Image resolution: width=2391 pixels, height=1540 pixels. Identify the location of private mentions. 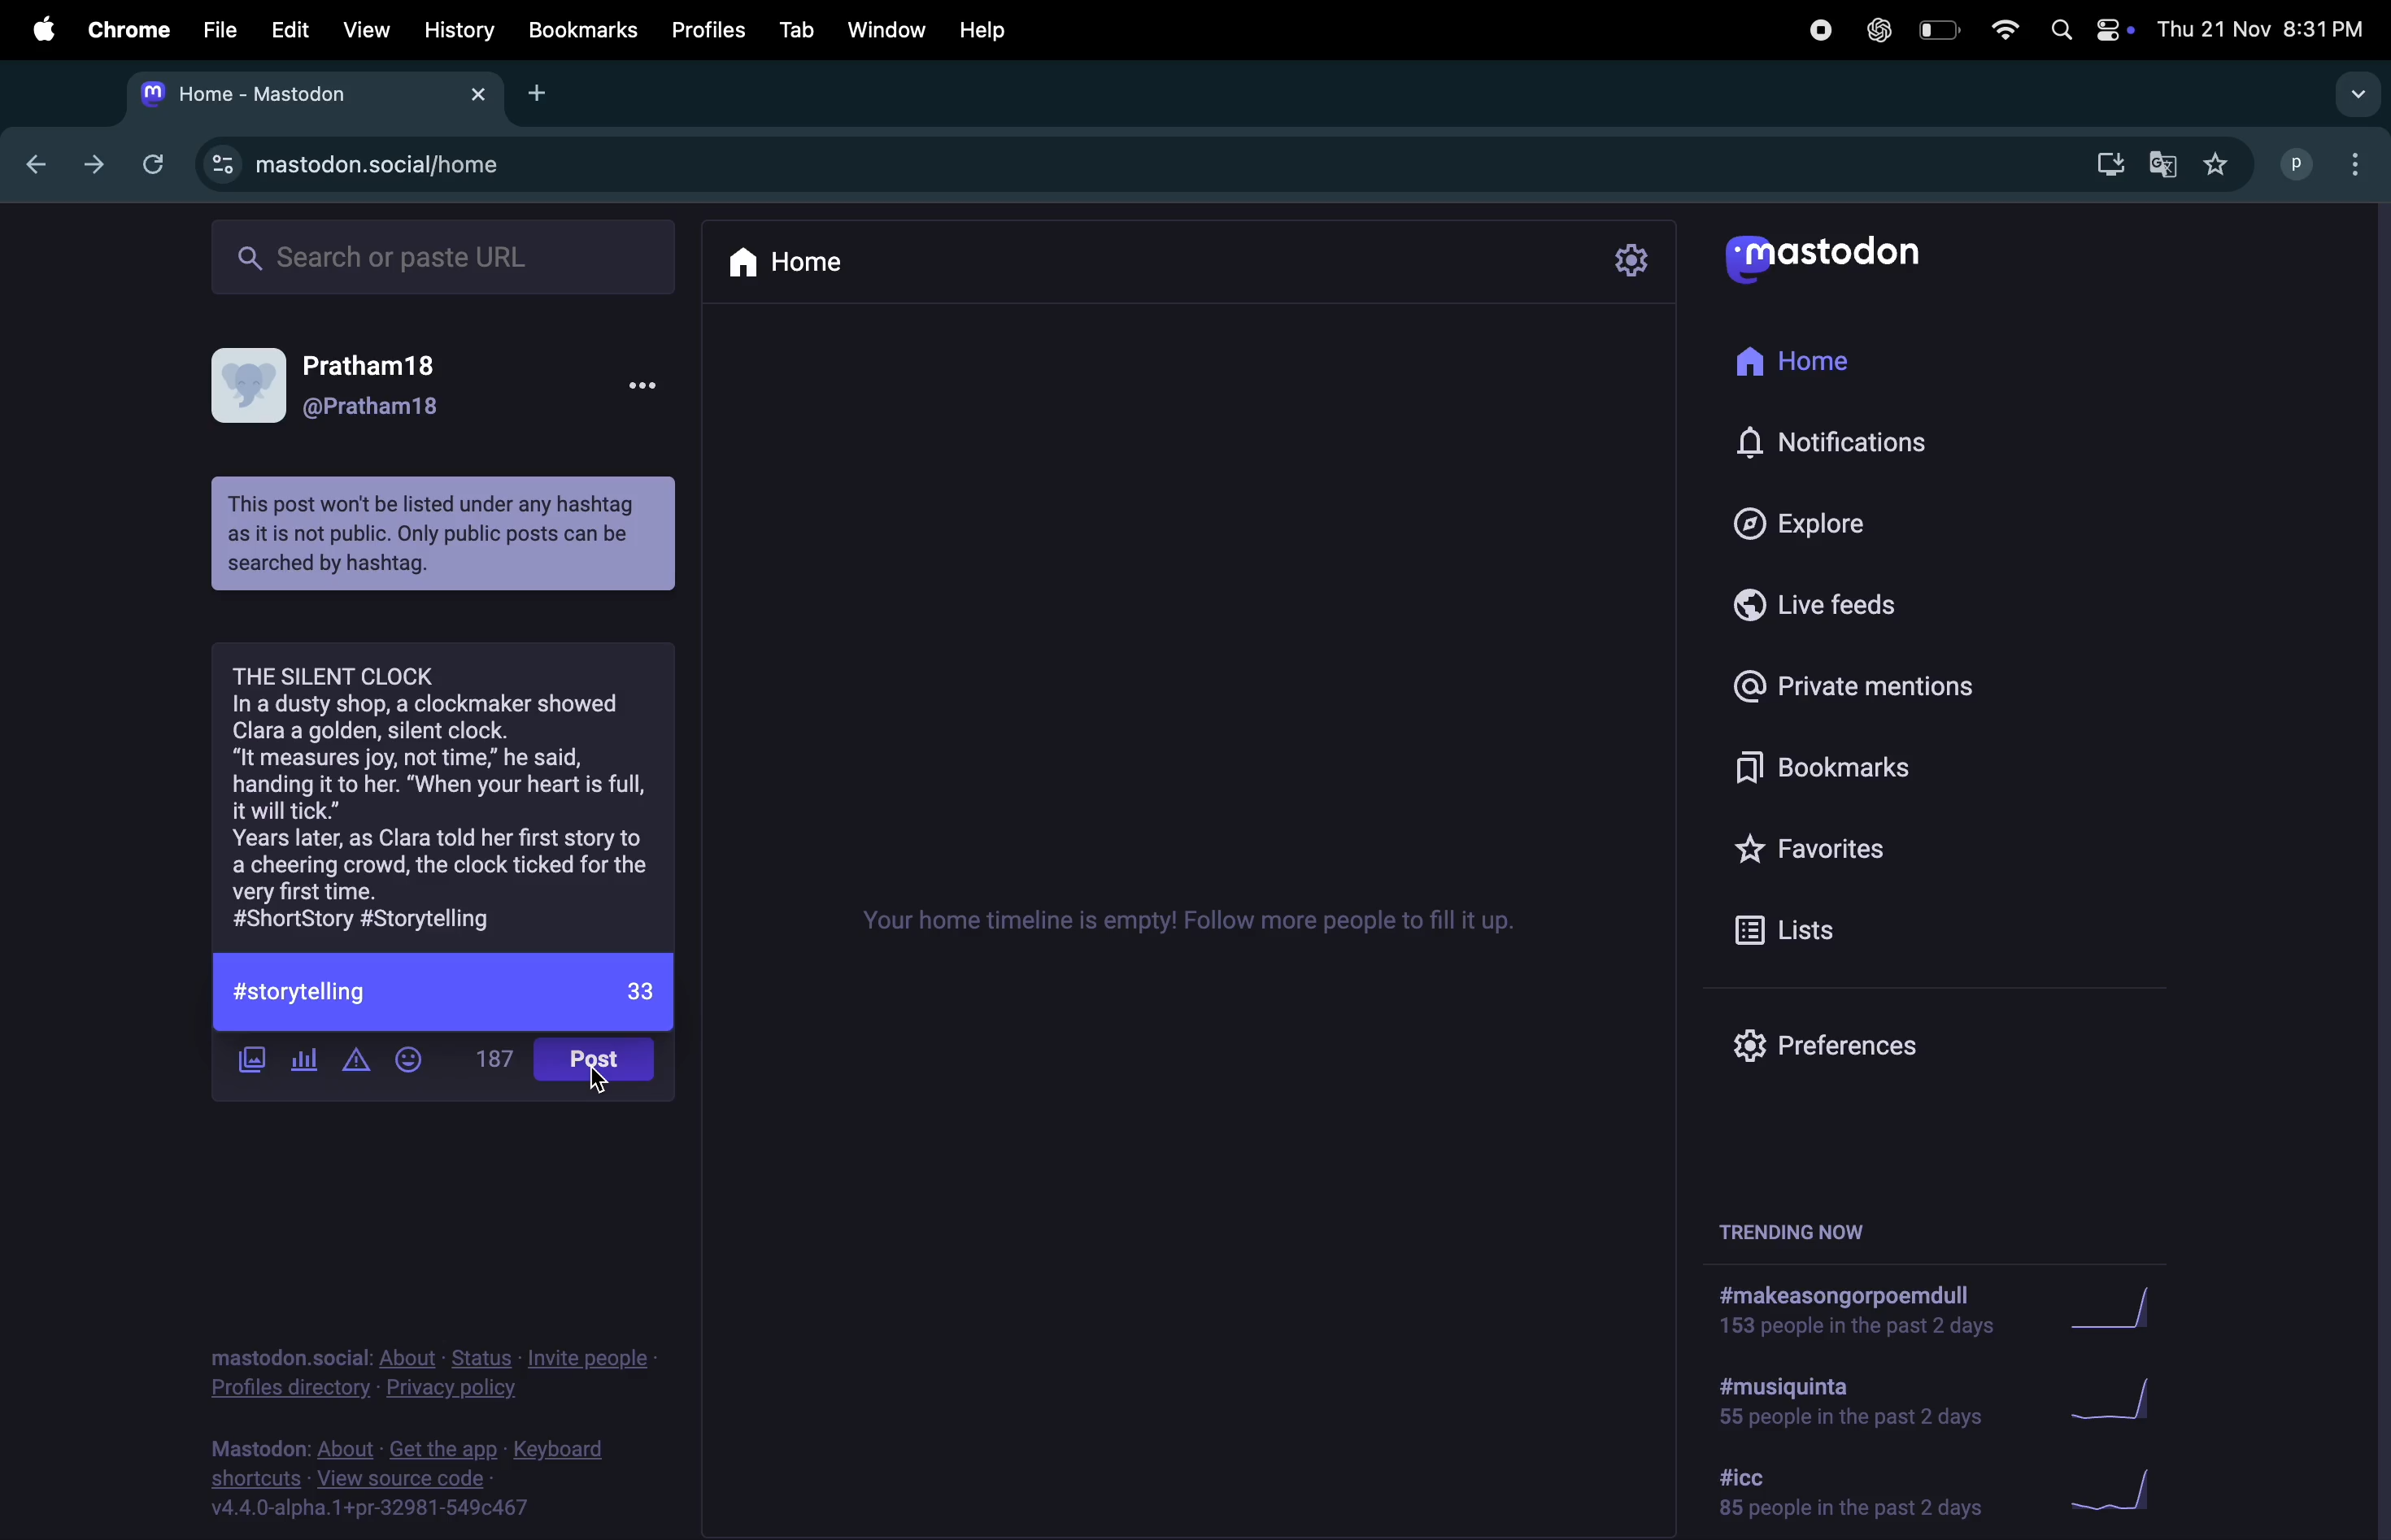
(1849, 690).